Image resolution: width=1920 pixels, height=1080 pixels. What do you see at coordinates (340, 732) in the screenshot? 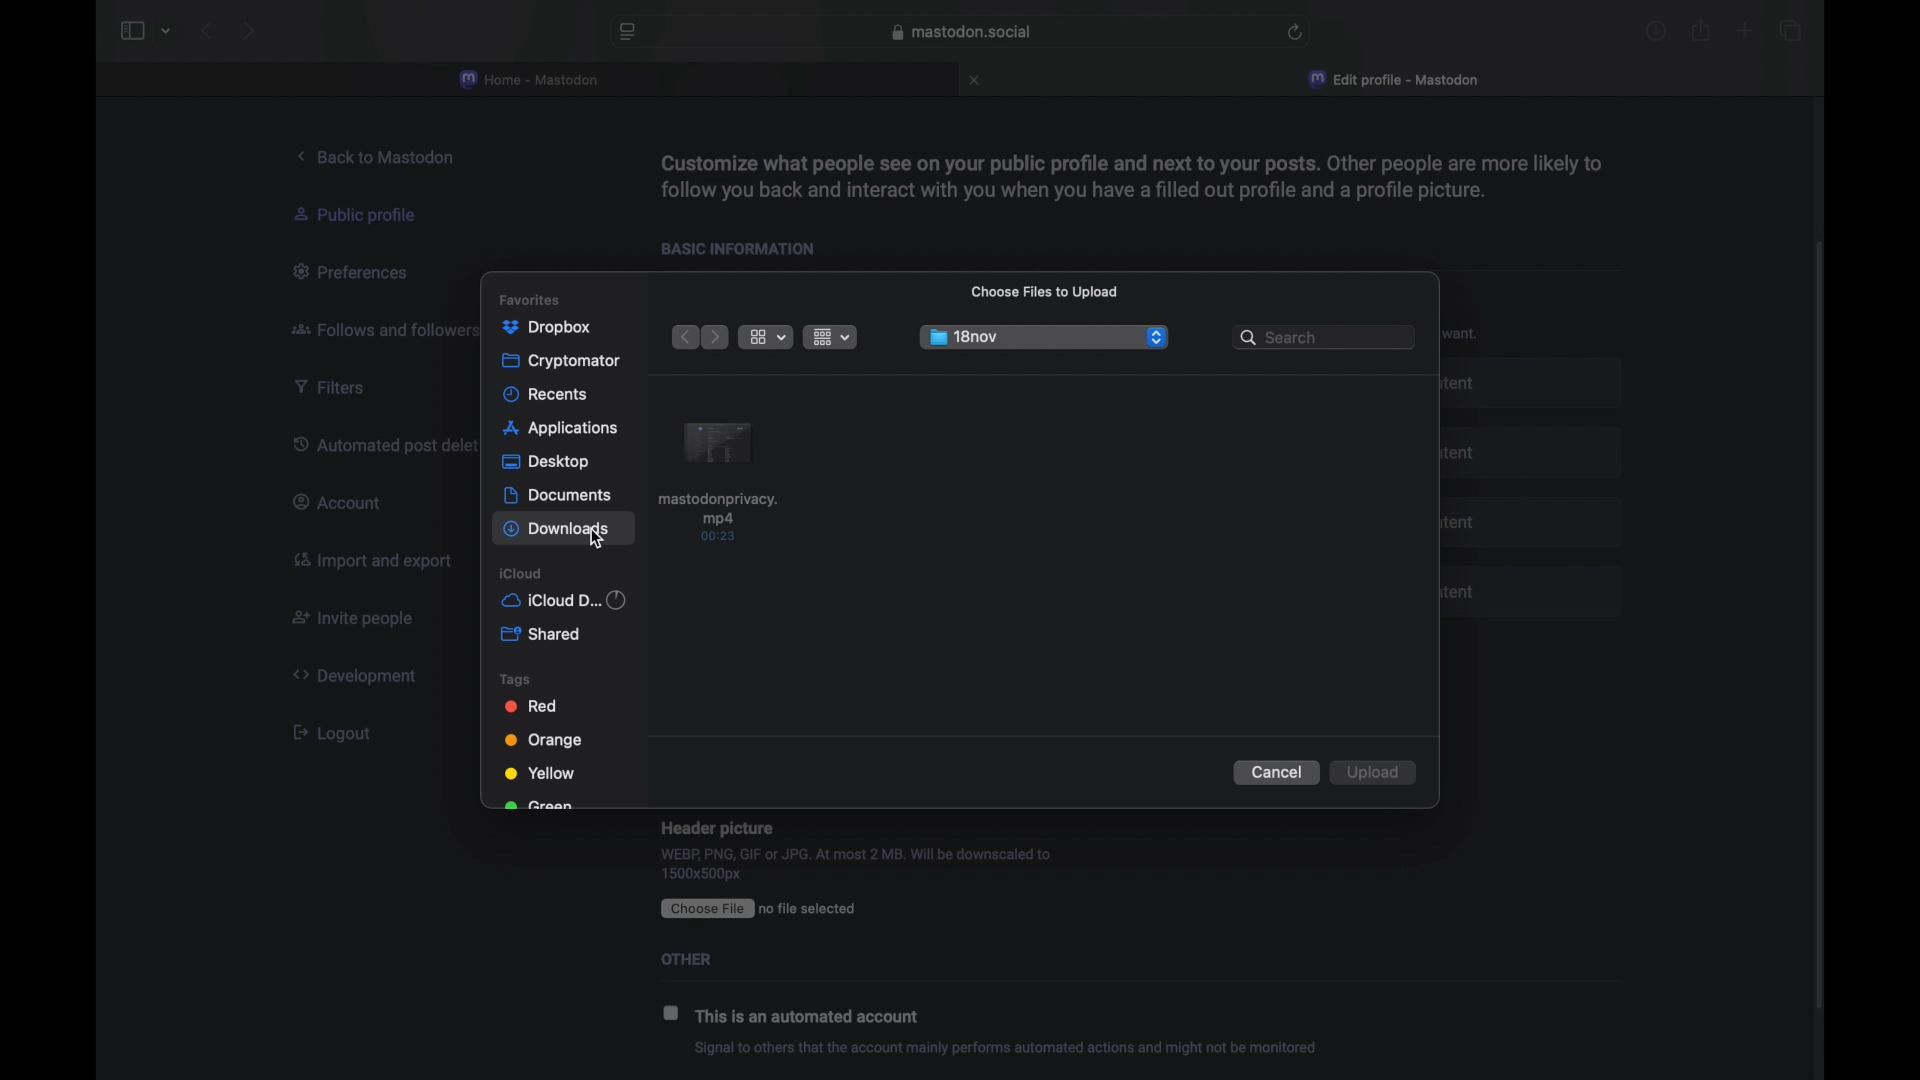
I see `[ Logout` at bounding box center [340, 732].